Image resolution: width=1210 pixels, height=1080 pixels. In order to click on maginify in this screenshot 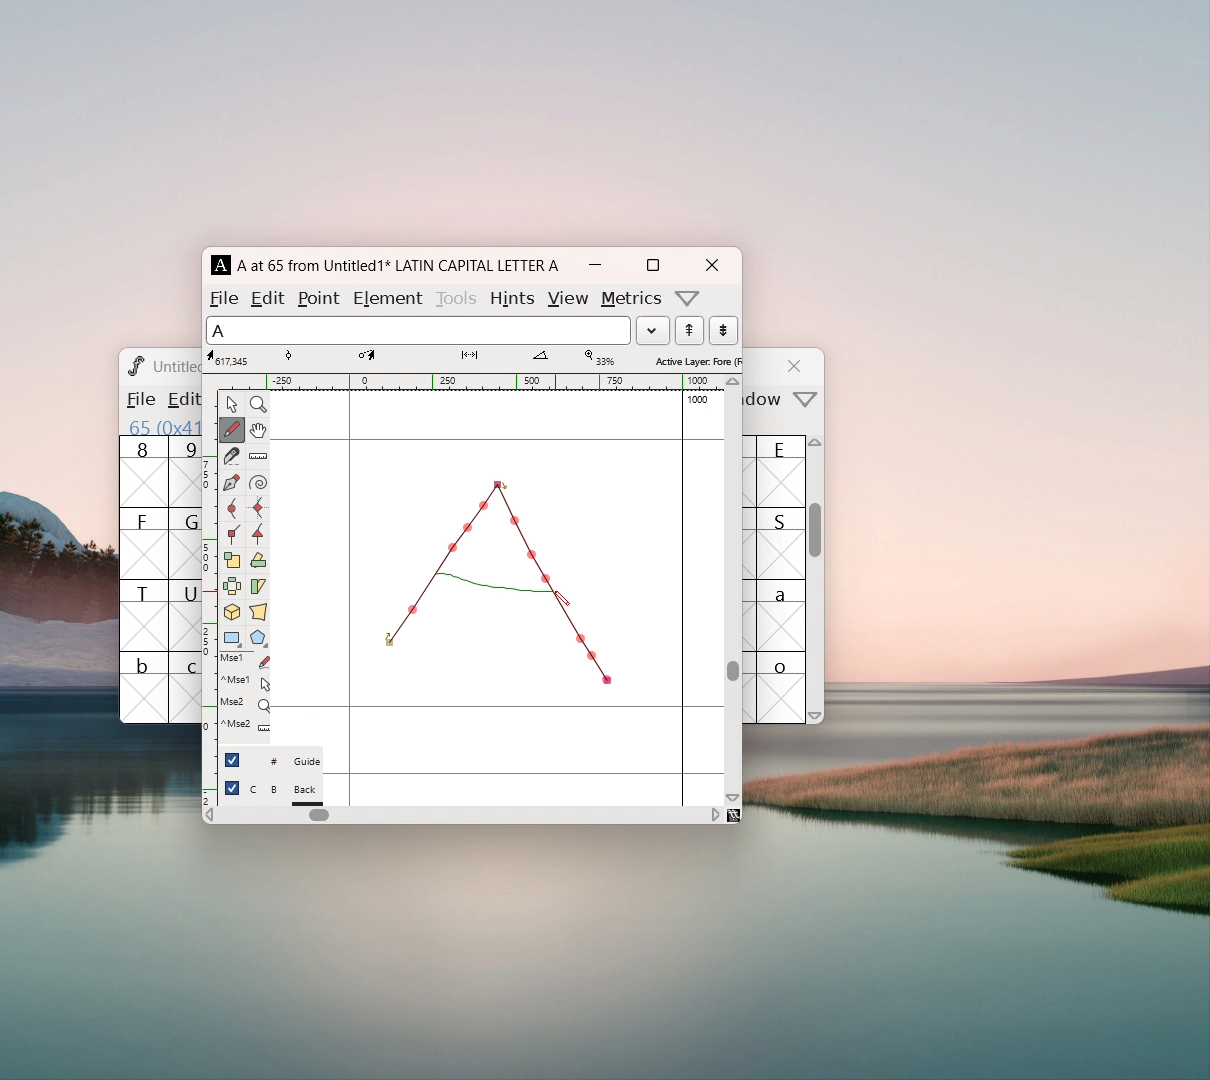, I will do `click(258, 404)`.